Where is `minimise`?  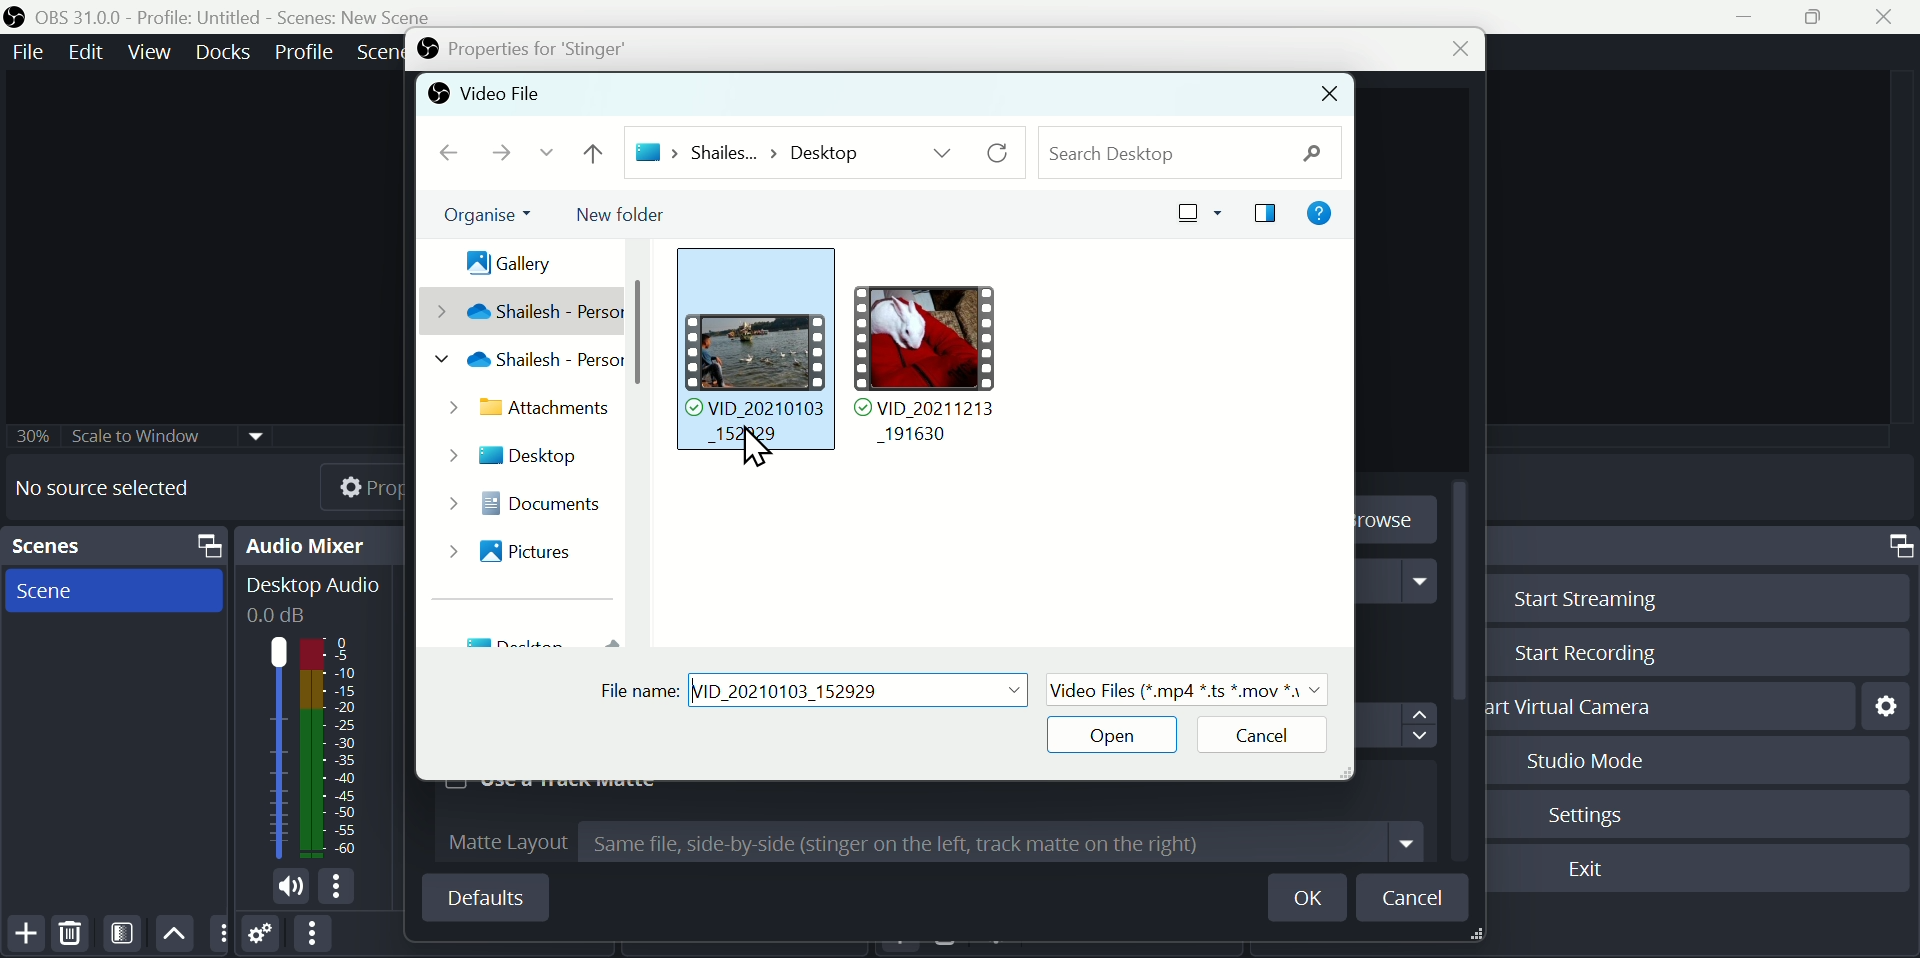 minimise is located at coordinates (1751, 17).